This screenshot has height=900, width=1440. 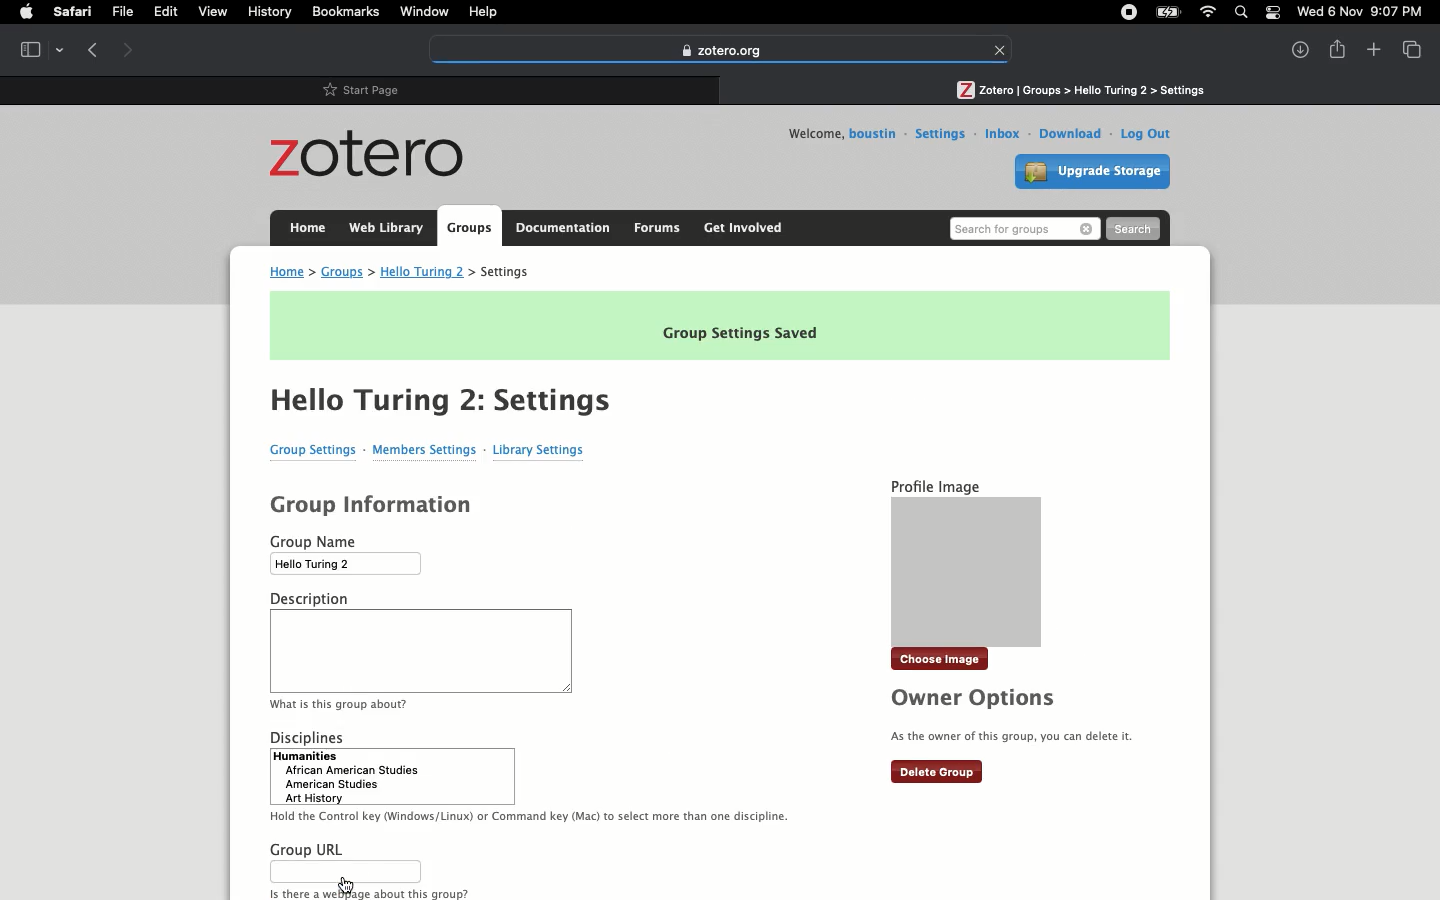 I want to click on Edit, so click(x=170, y=14).